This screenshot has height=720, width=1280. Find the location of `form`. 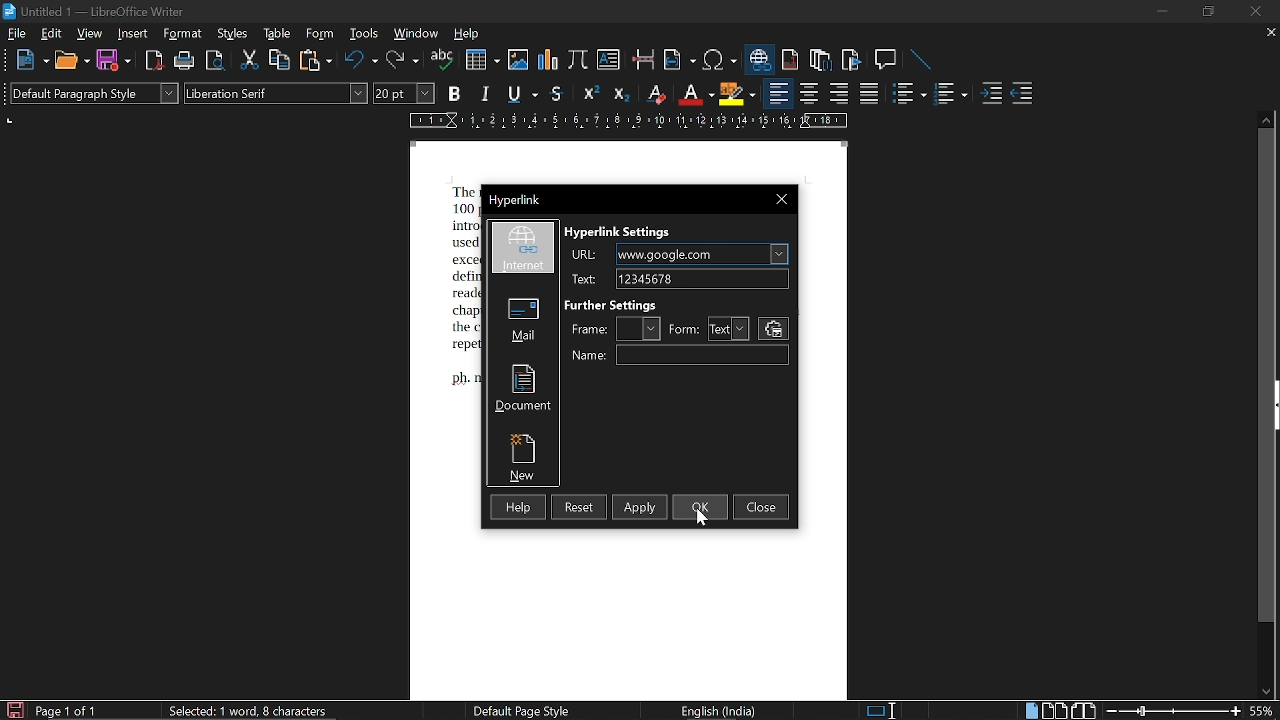

form is located at coordinates (322, 35).